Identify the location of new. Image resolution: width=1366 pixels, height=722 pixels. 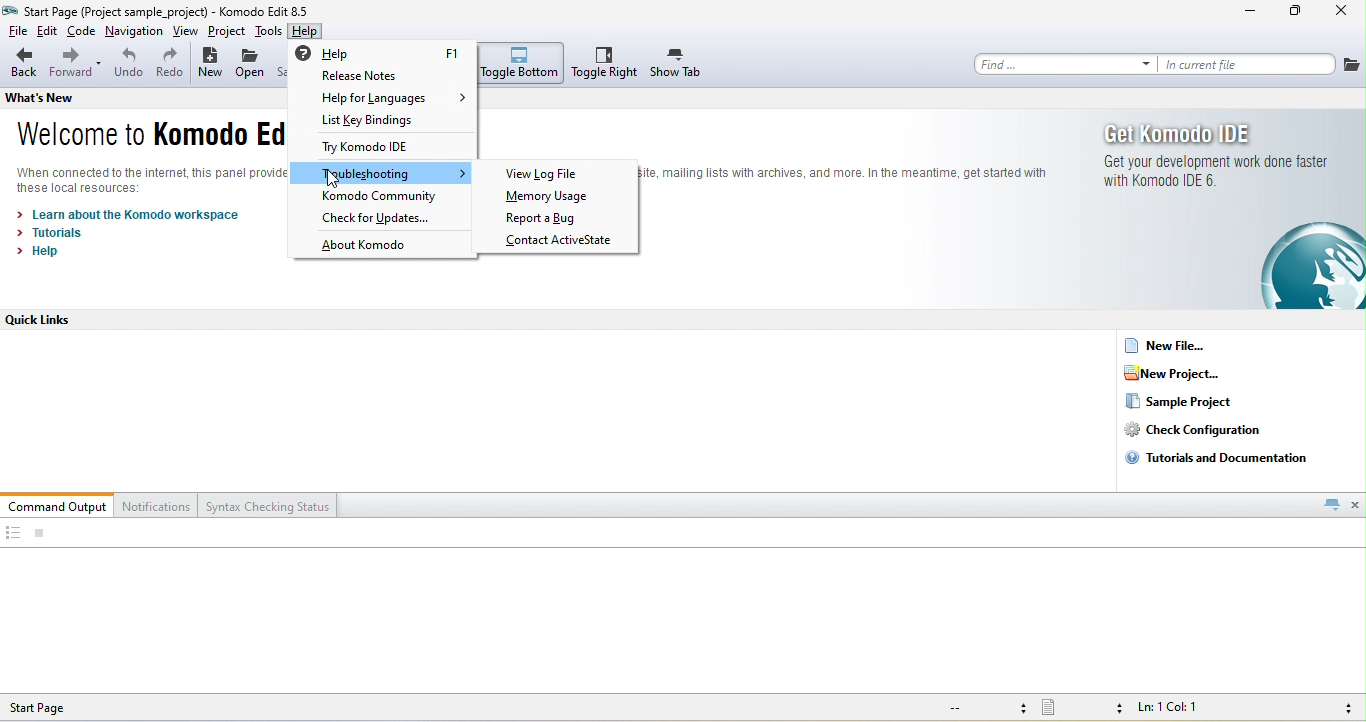
(210, 65).